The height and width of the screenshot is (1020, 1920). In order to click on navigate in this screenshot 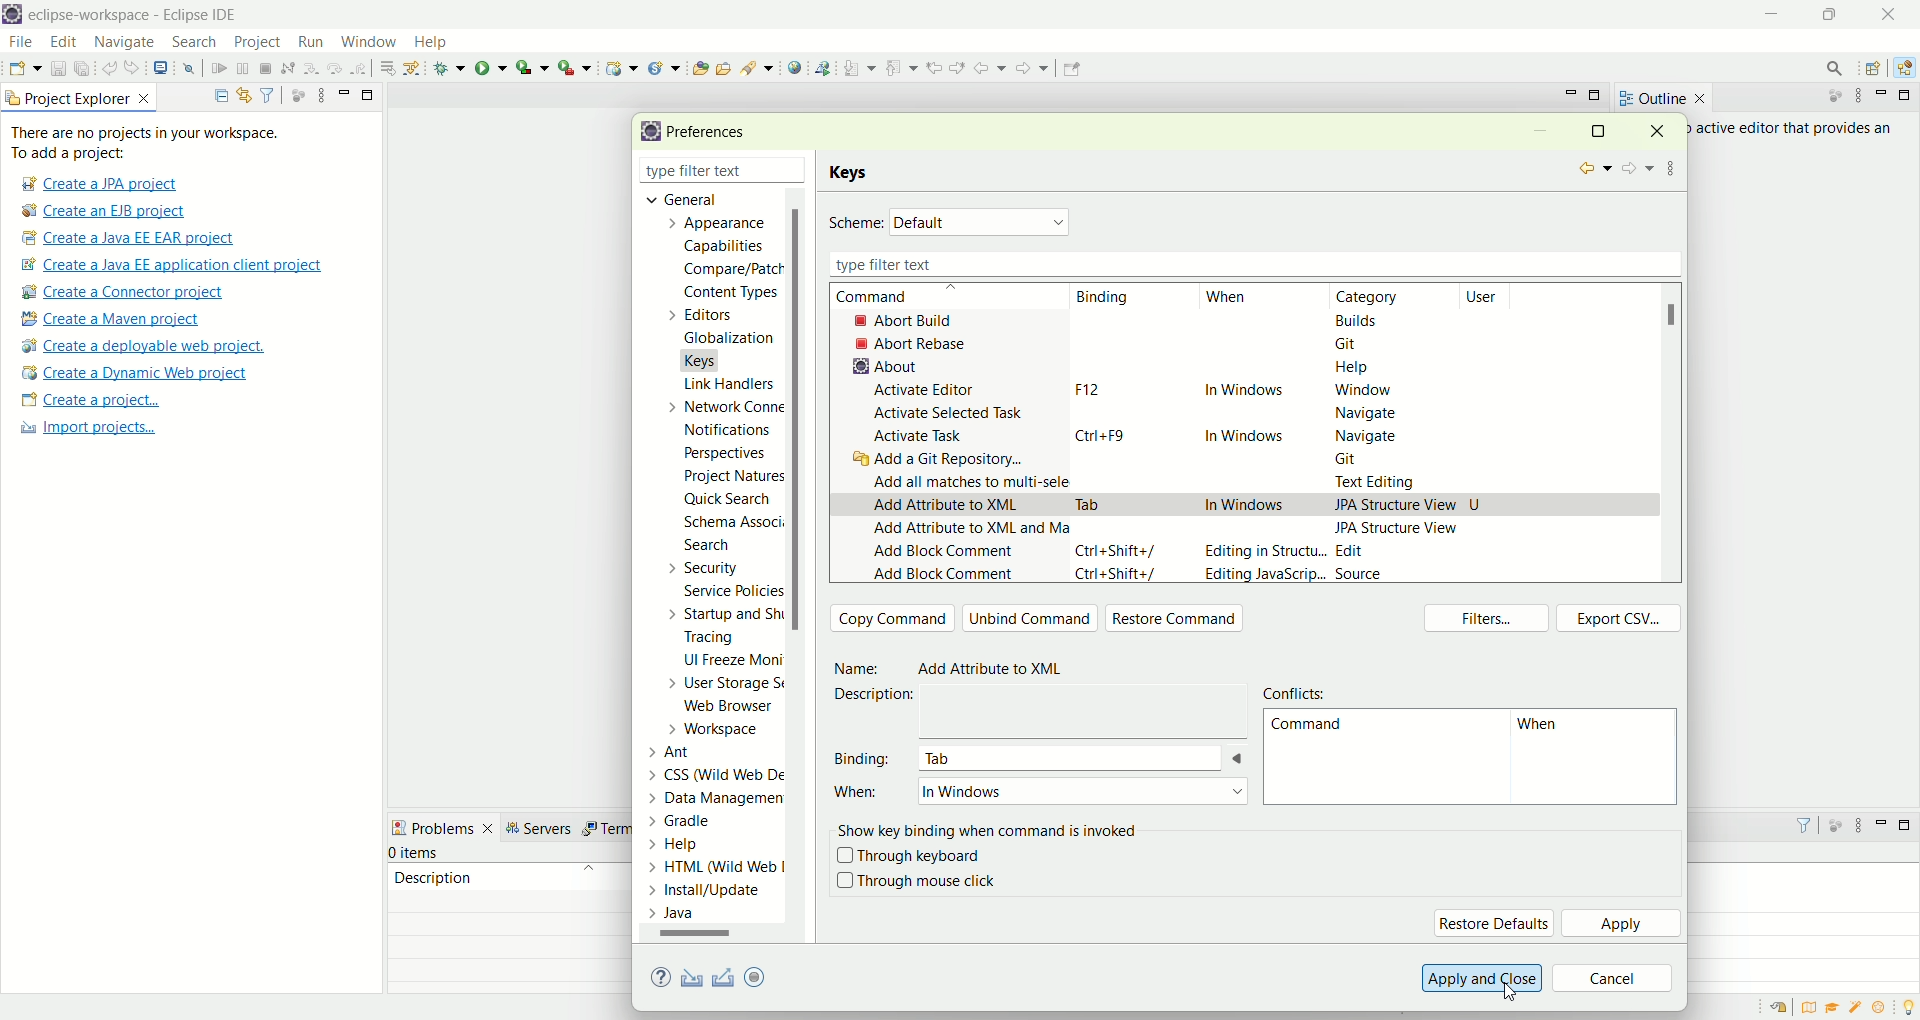, I will do `click(1367, 435)`.